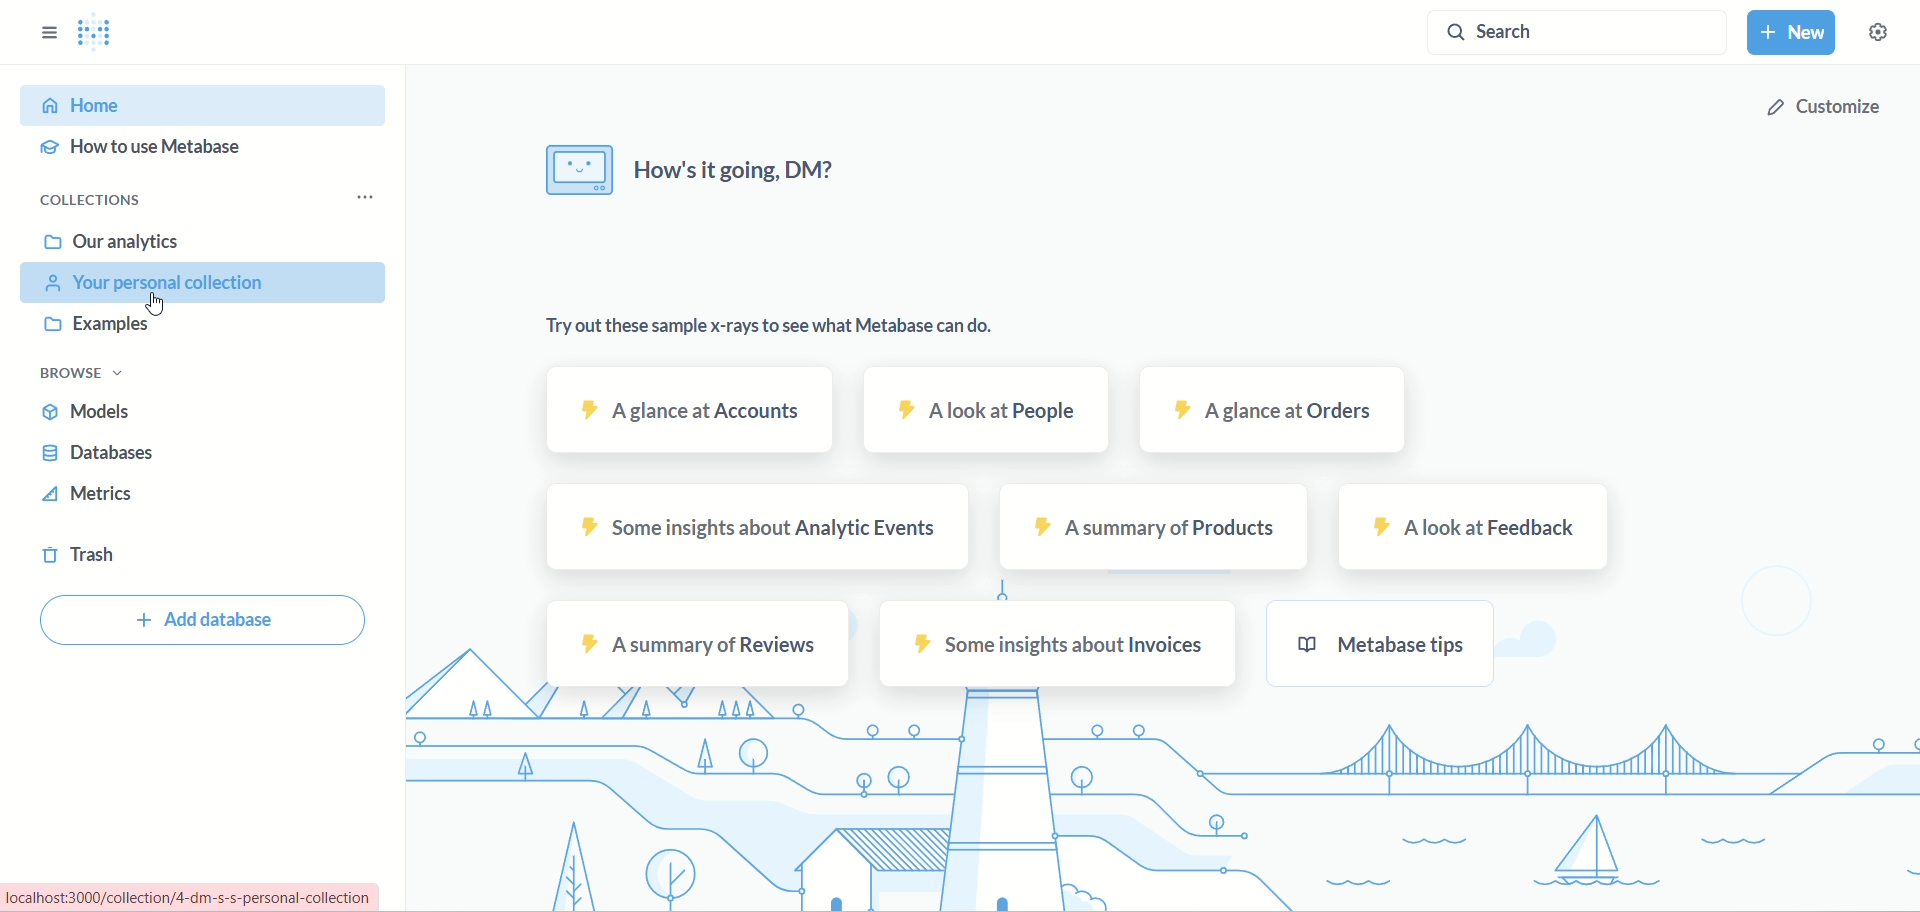  What do you see at coordinates (1821, 108) in the screenshot?
I see `customize` at bounding box center [1821, 108].